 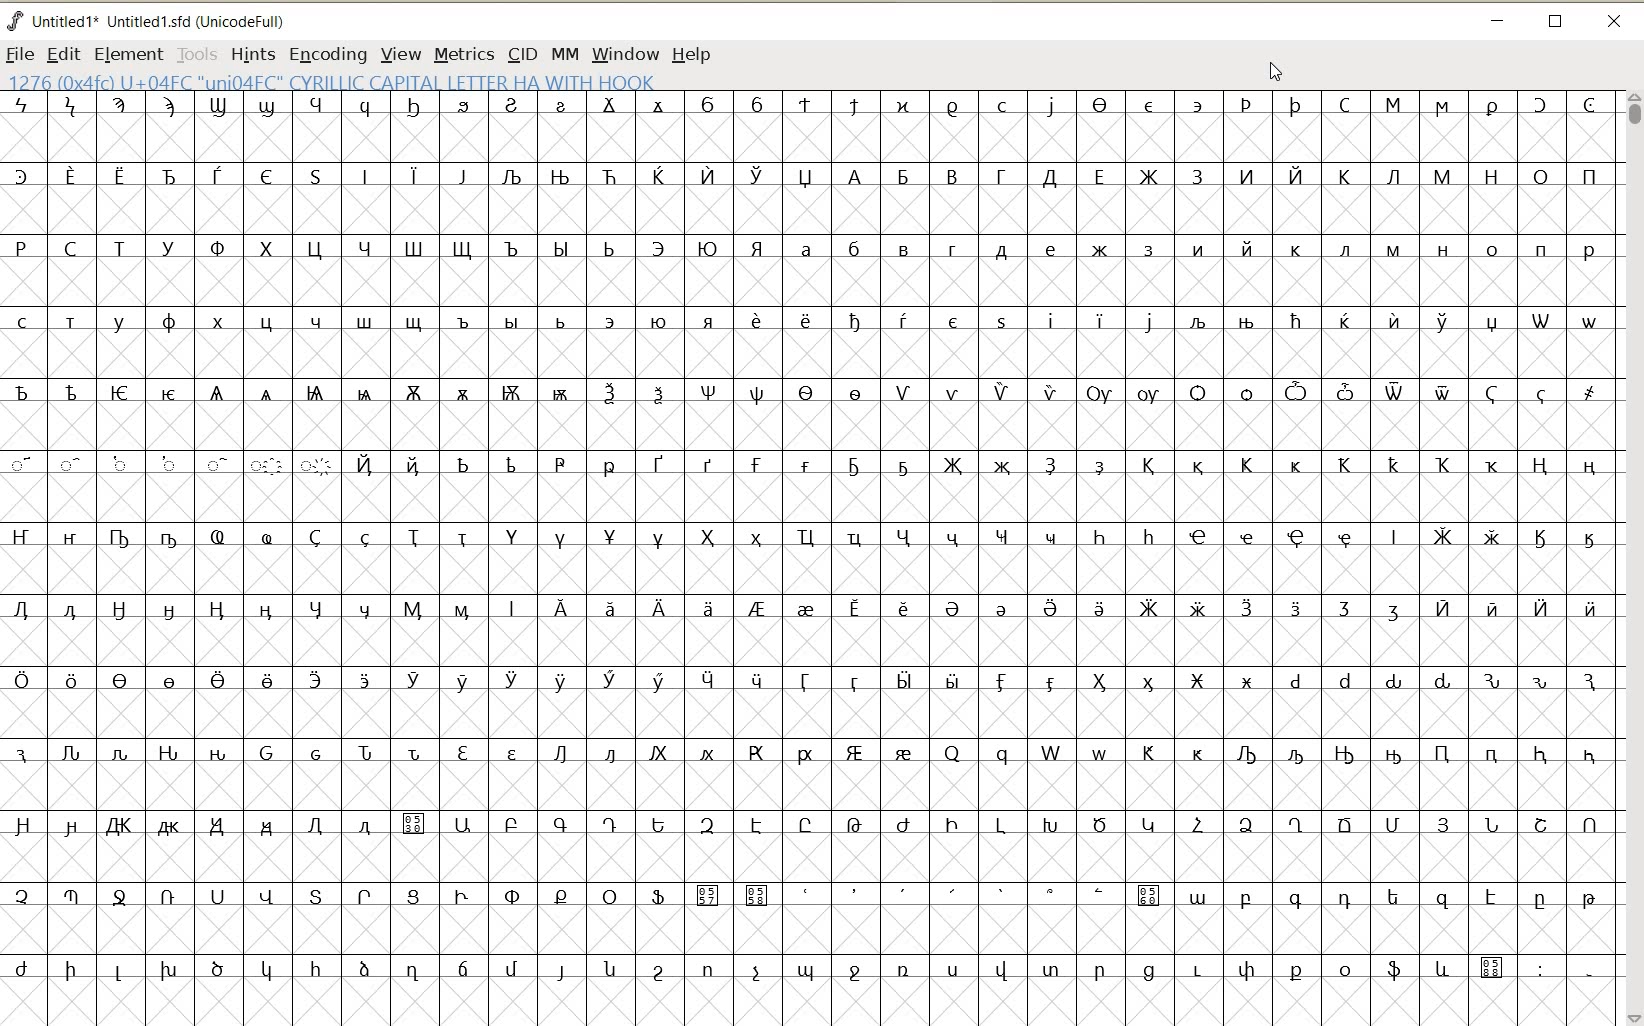 What do you see at coordinates (401, 53) in the screenshot?
I see `VIEW` at bounding box center [401, 53].